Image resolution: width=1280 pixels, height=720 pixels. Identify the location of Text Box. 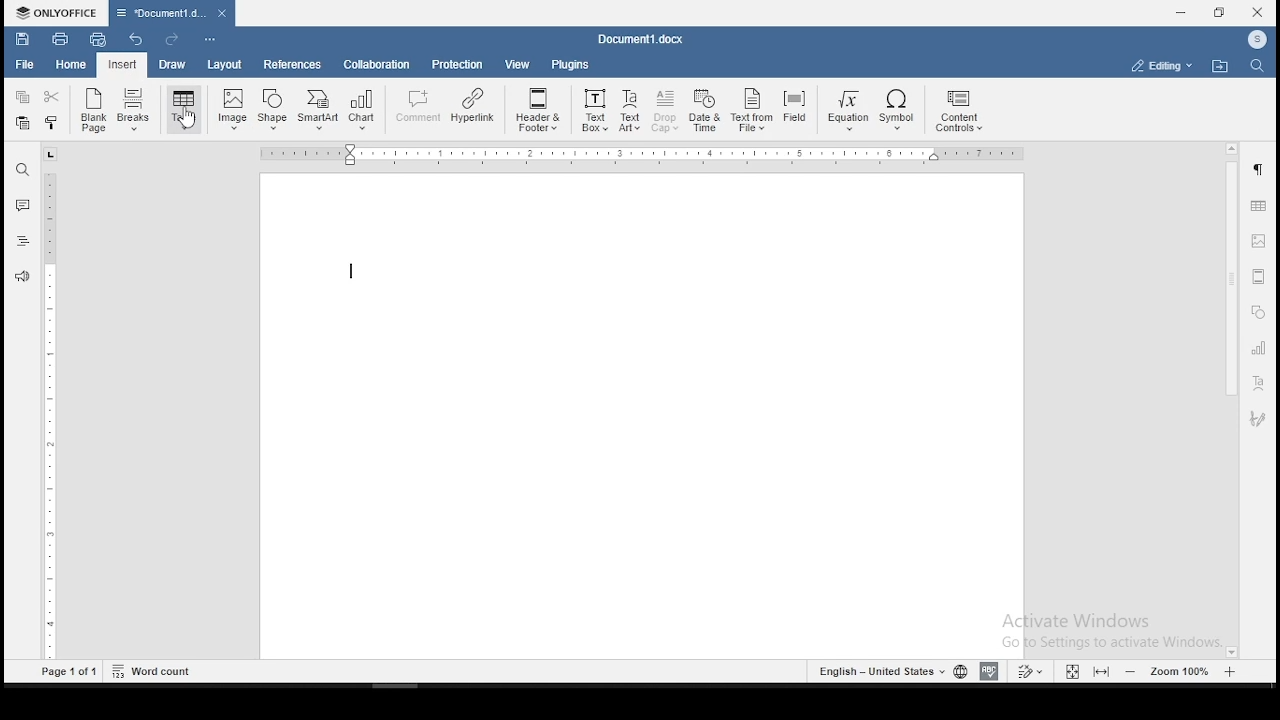
(593, 111).